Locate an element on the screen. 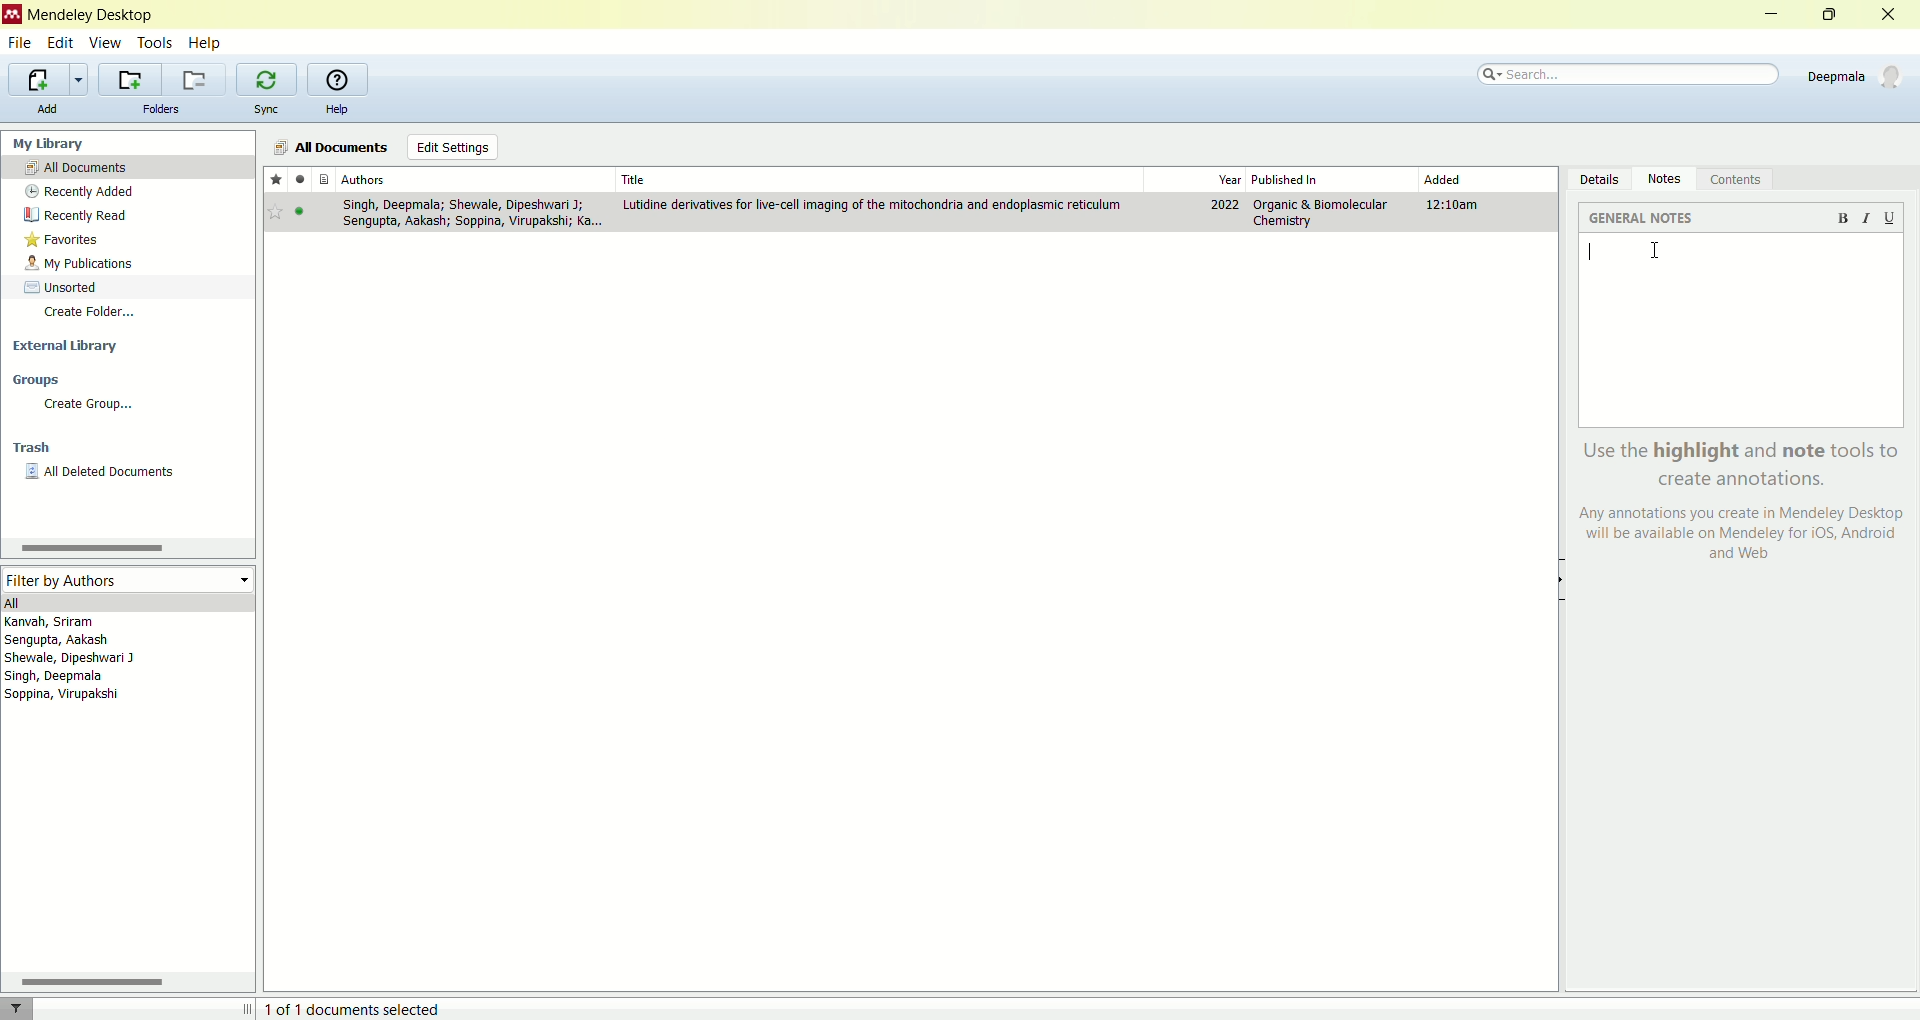  2022 is located at coordinates (1225, 206).